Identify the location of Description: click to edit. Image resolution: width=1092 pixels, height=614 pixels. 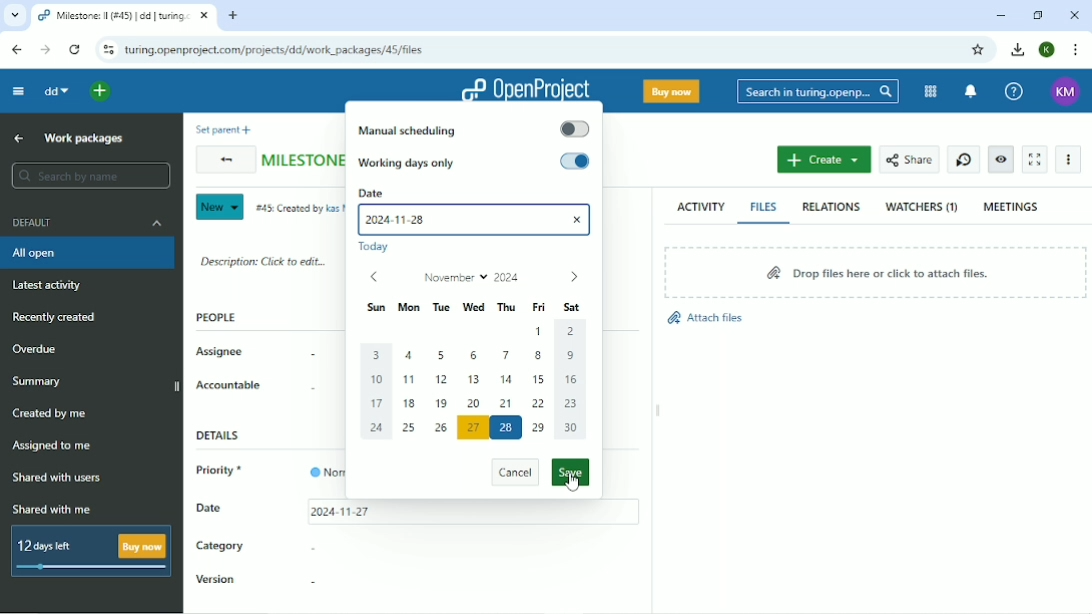
(264, 260).